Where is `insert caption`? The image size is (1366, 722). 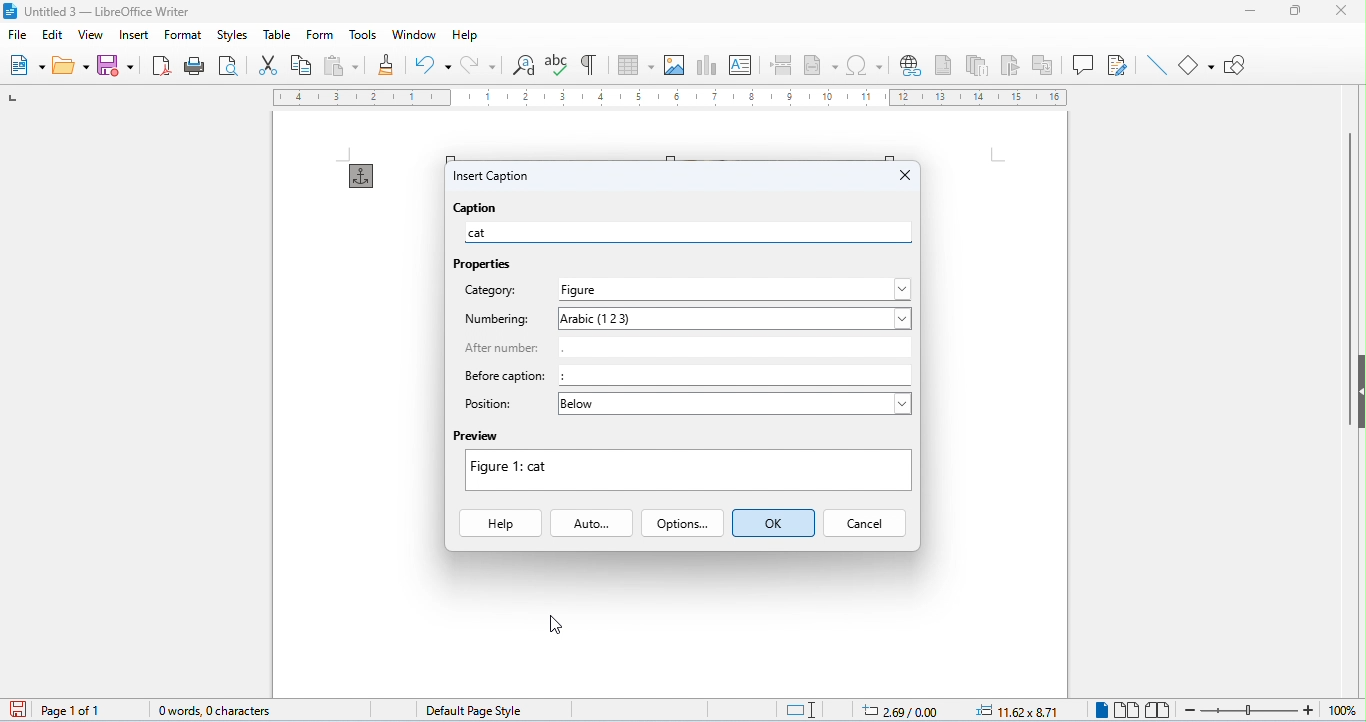
insert caption is located at coordinates (495, 178).